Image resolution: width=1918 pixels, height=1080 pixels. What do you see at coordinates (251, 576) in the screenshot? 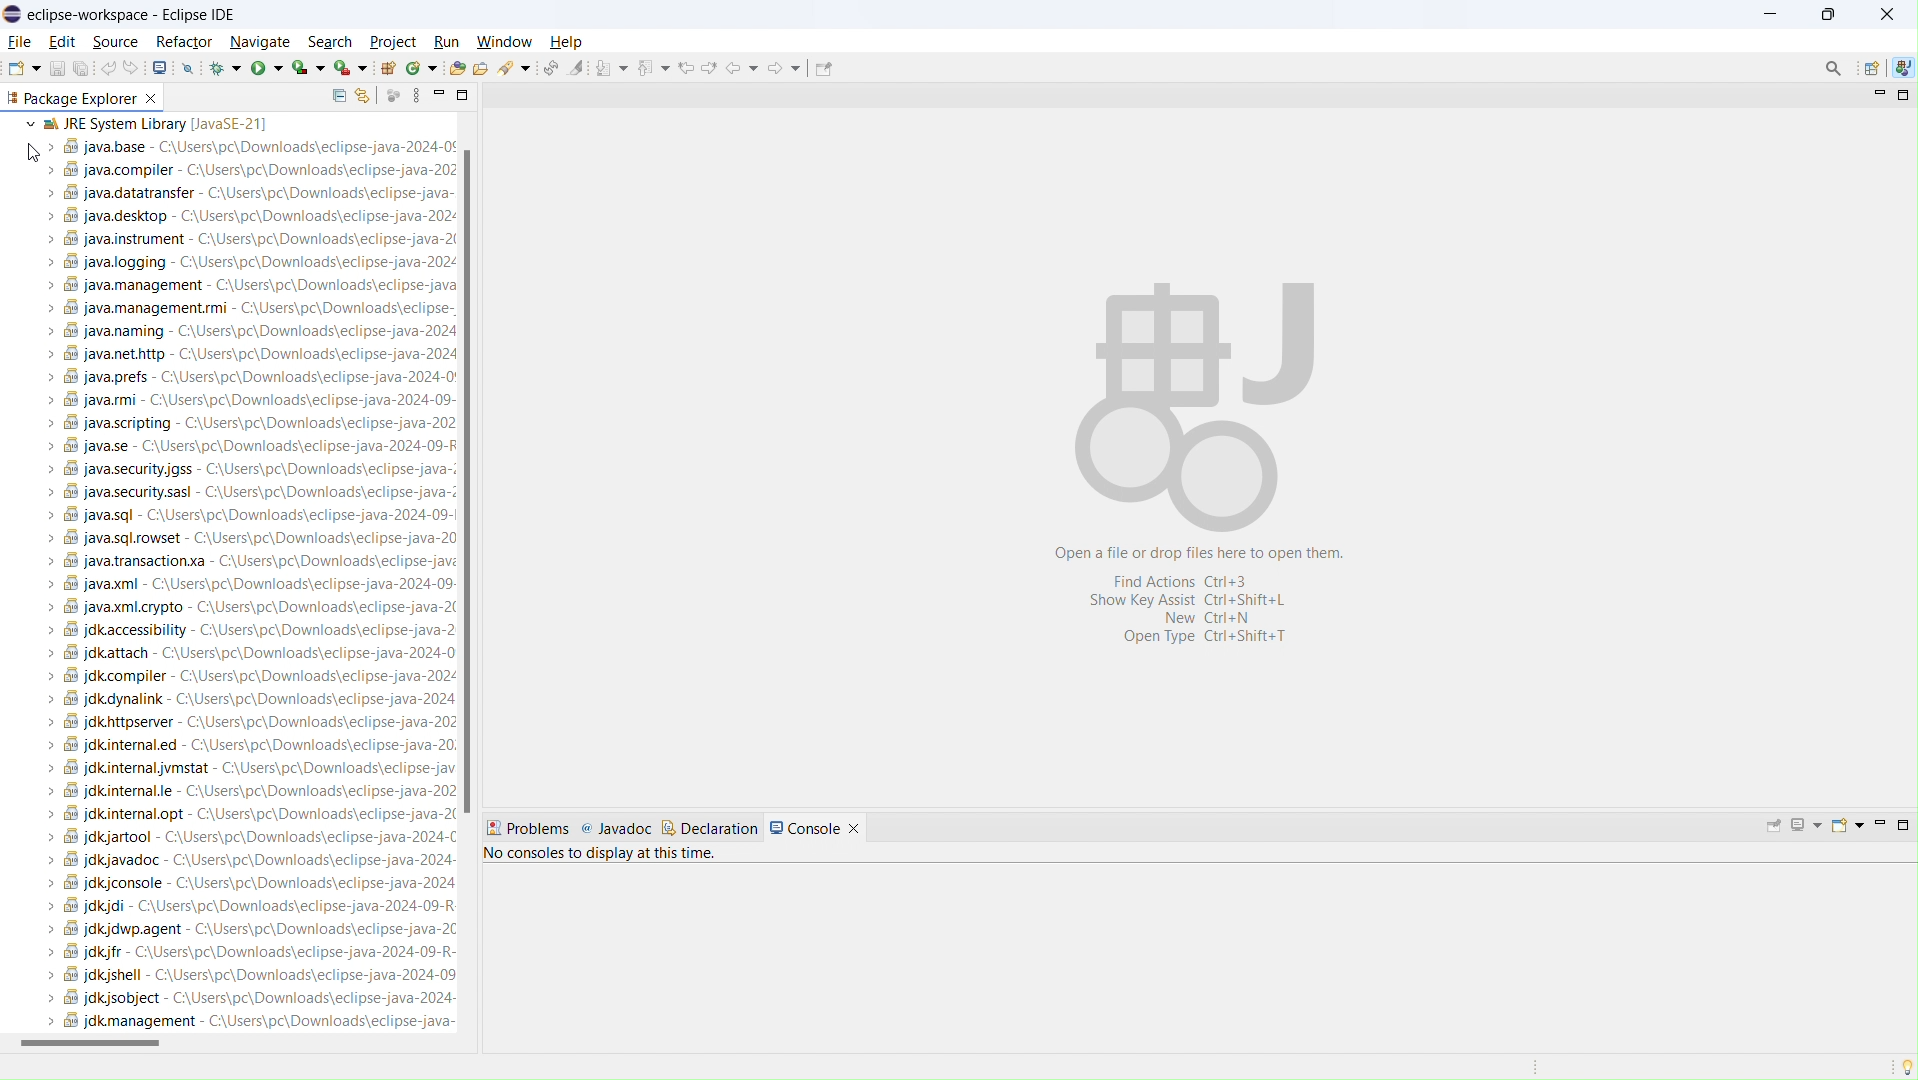
I see `JRE System Library` at bounding box center [251, 576].